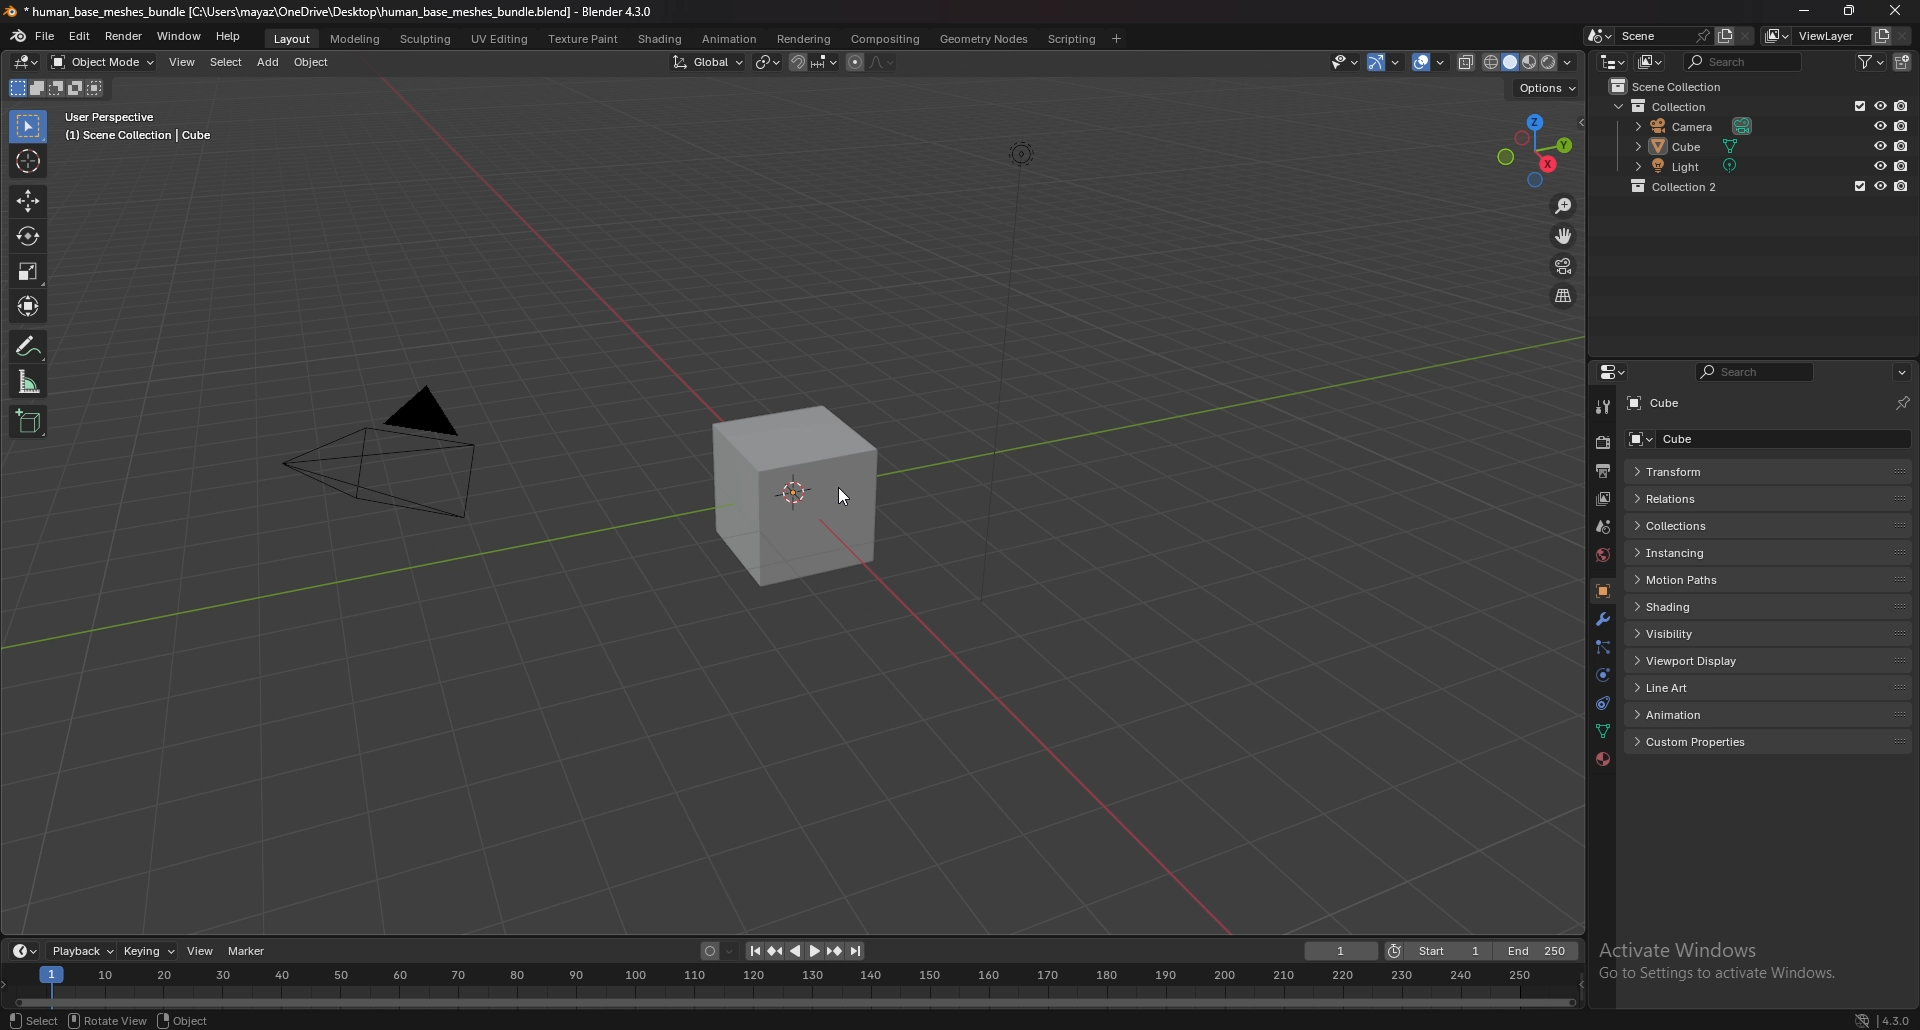  Describe the element at coordinates (1700, 689) in the screenshot. I see `line art` at that location.